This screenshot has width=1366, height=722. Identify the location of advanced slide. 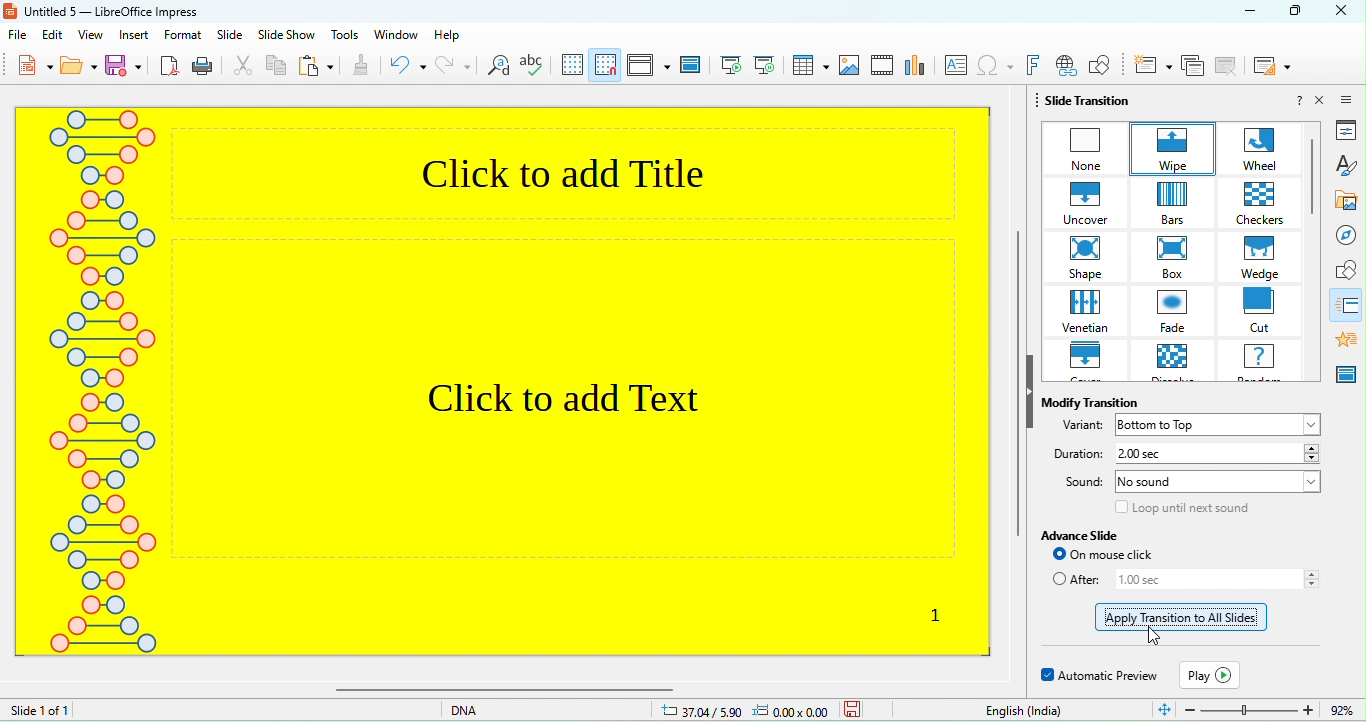
(1092, 537).